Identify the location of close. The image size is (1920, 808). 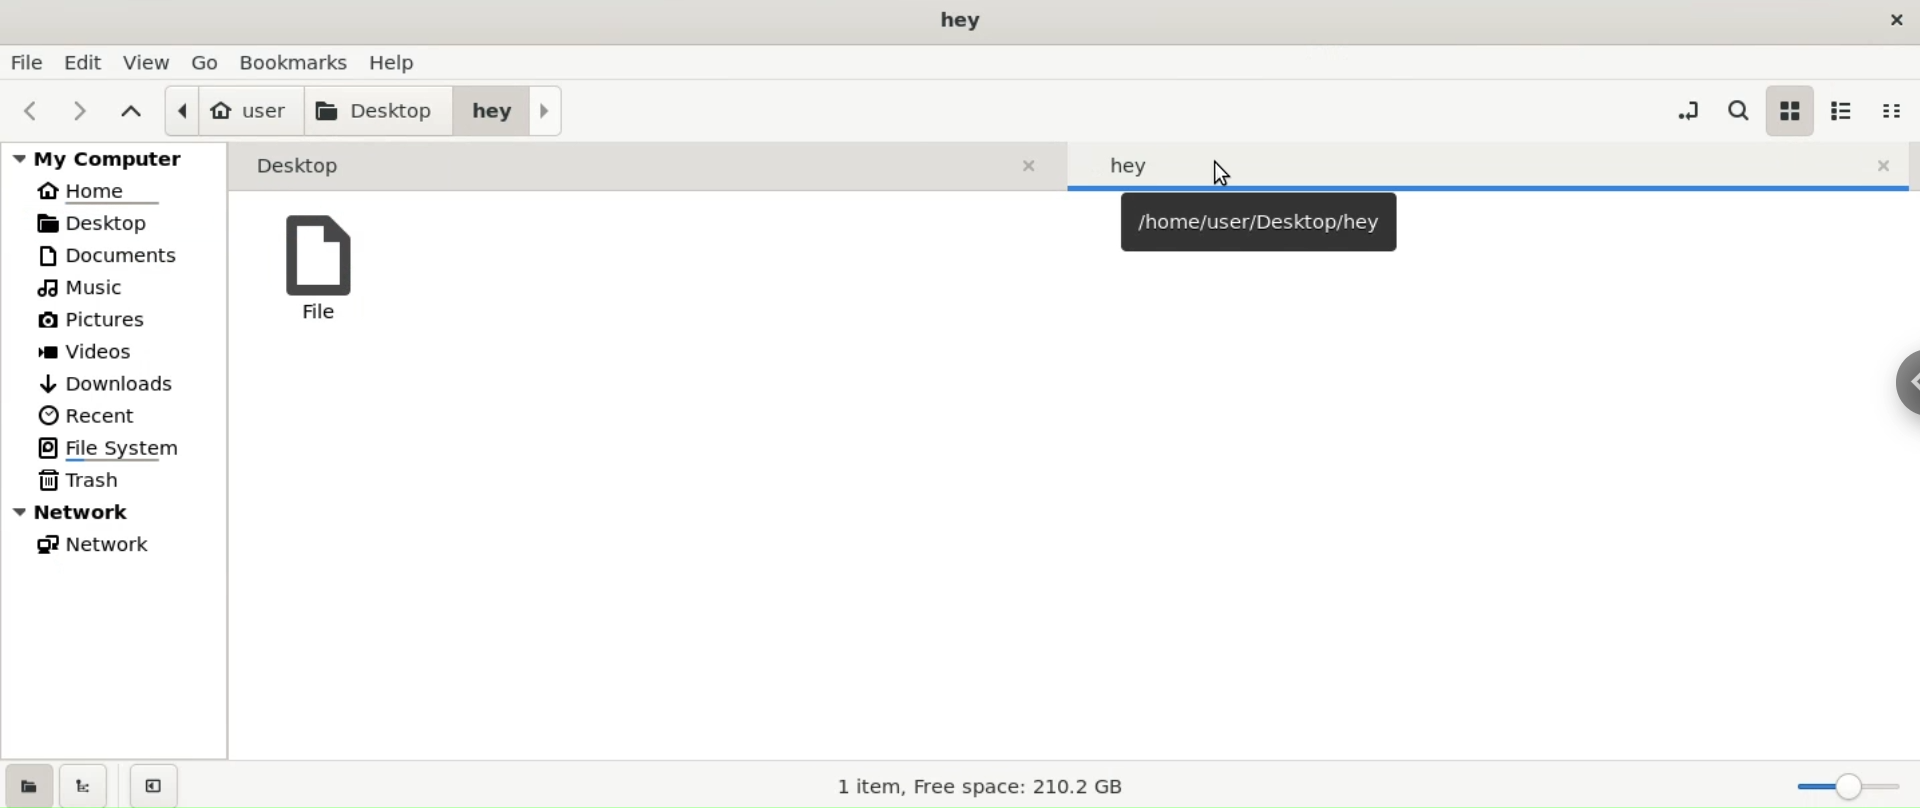
(1886, 17).